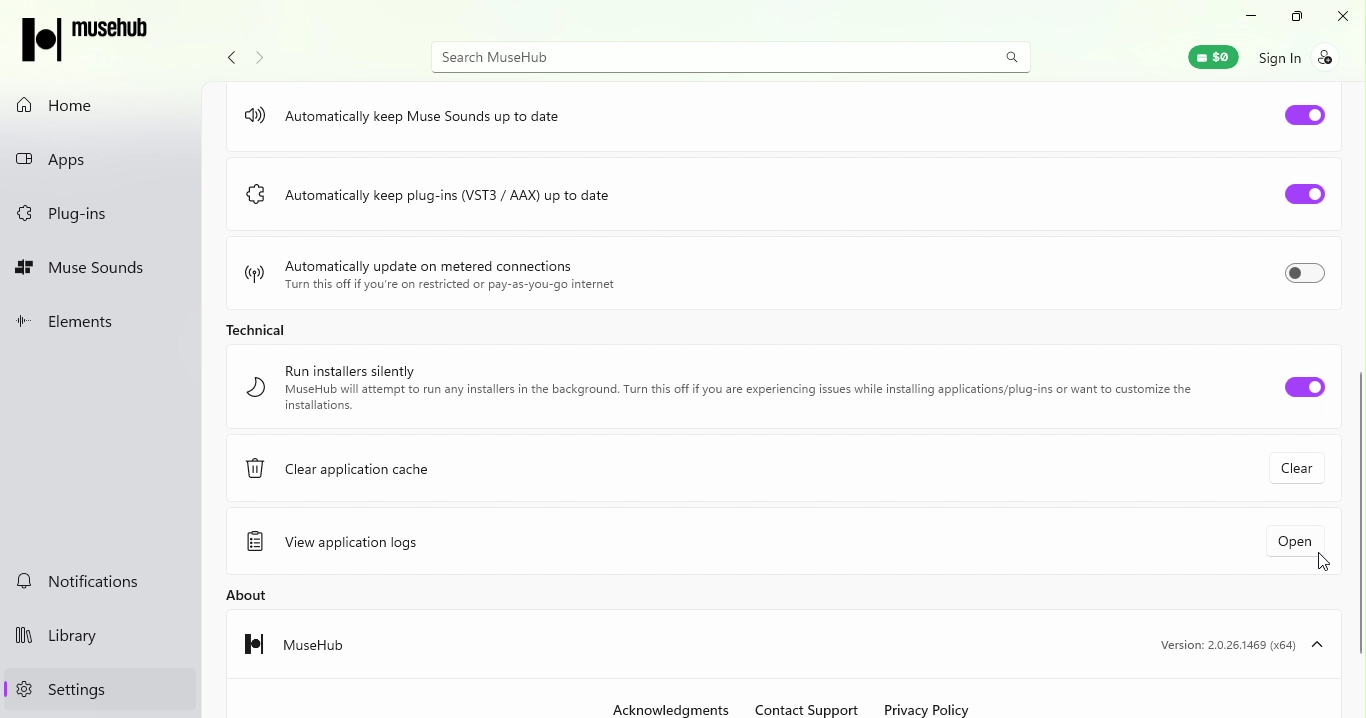 The width and height of the screenshot is (1366, 718). What do you see at coordinates (1355, 400) in the screenshot?
I see `Vertical scroll bar` at bounding box center [1355, 400].